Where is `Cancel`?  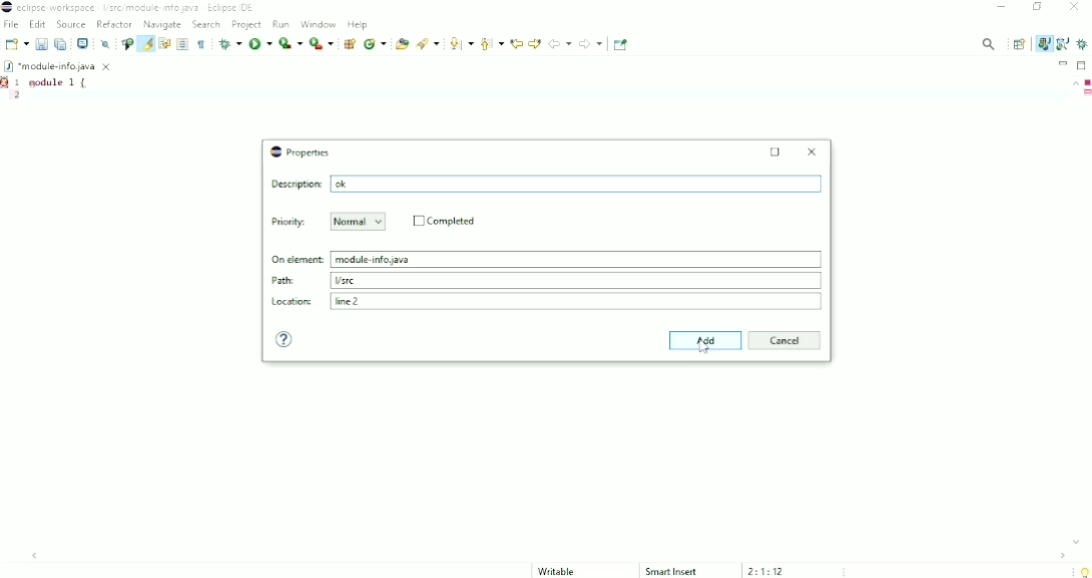
Cancel is located at coordinates (786, 341).